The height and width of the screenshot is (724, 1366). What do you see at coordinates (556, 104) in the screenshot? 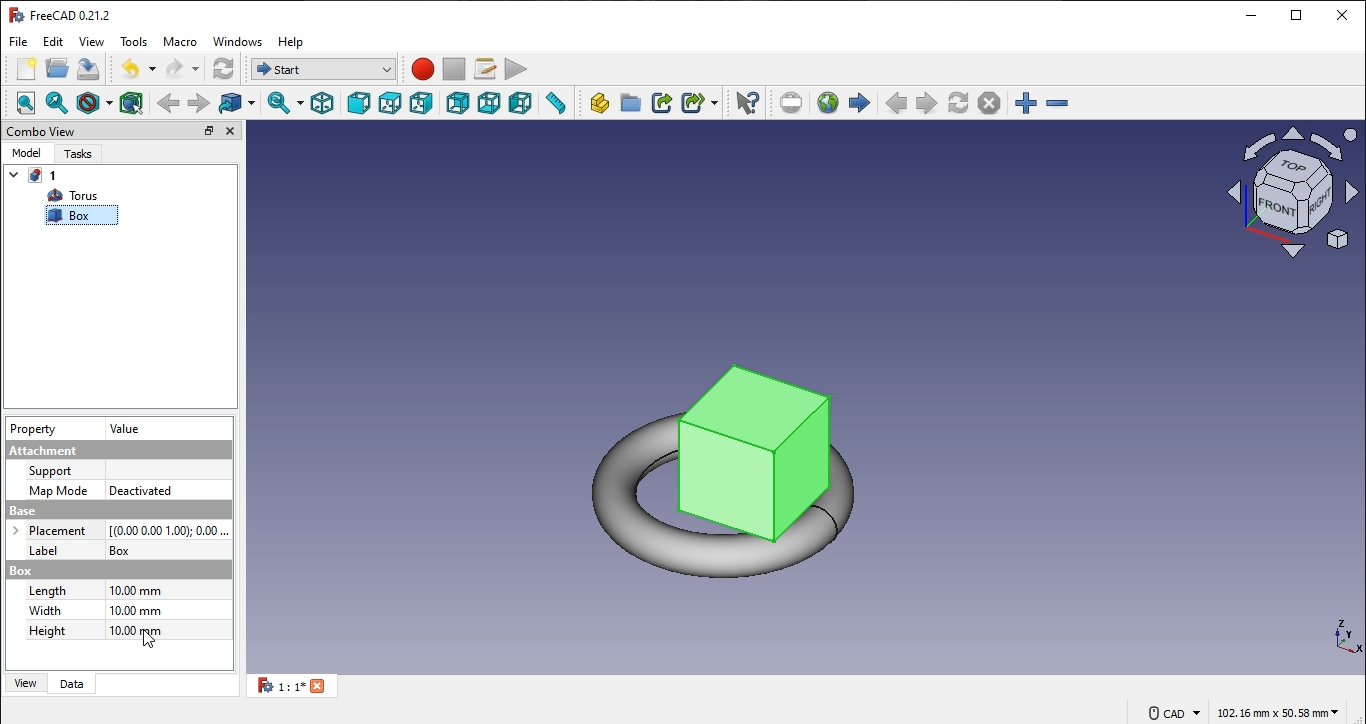
I see `measure distance` at bounding box center [556, 104].